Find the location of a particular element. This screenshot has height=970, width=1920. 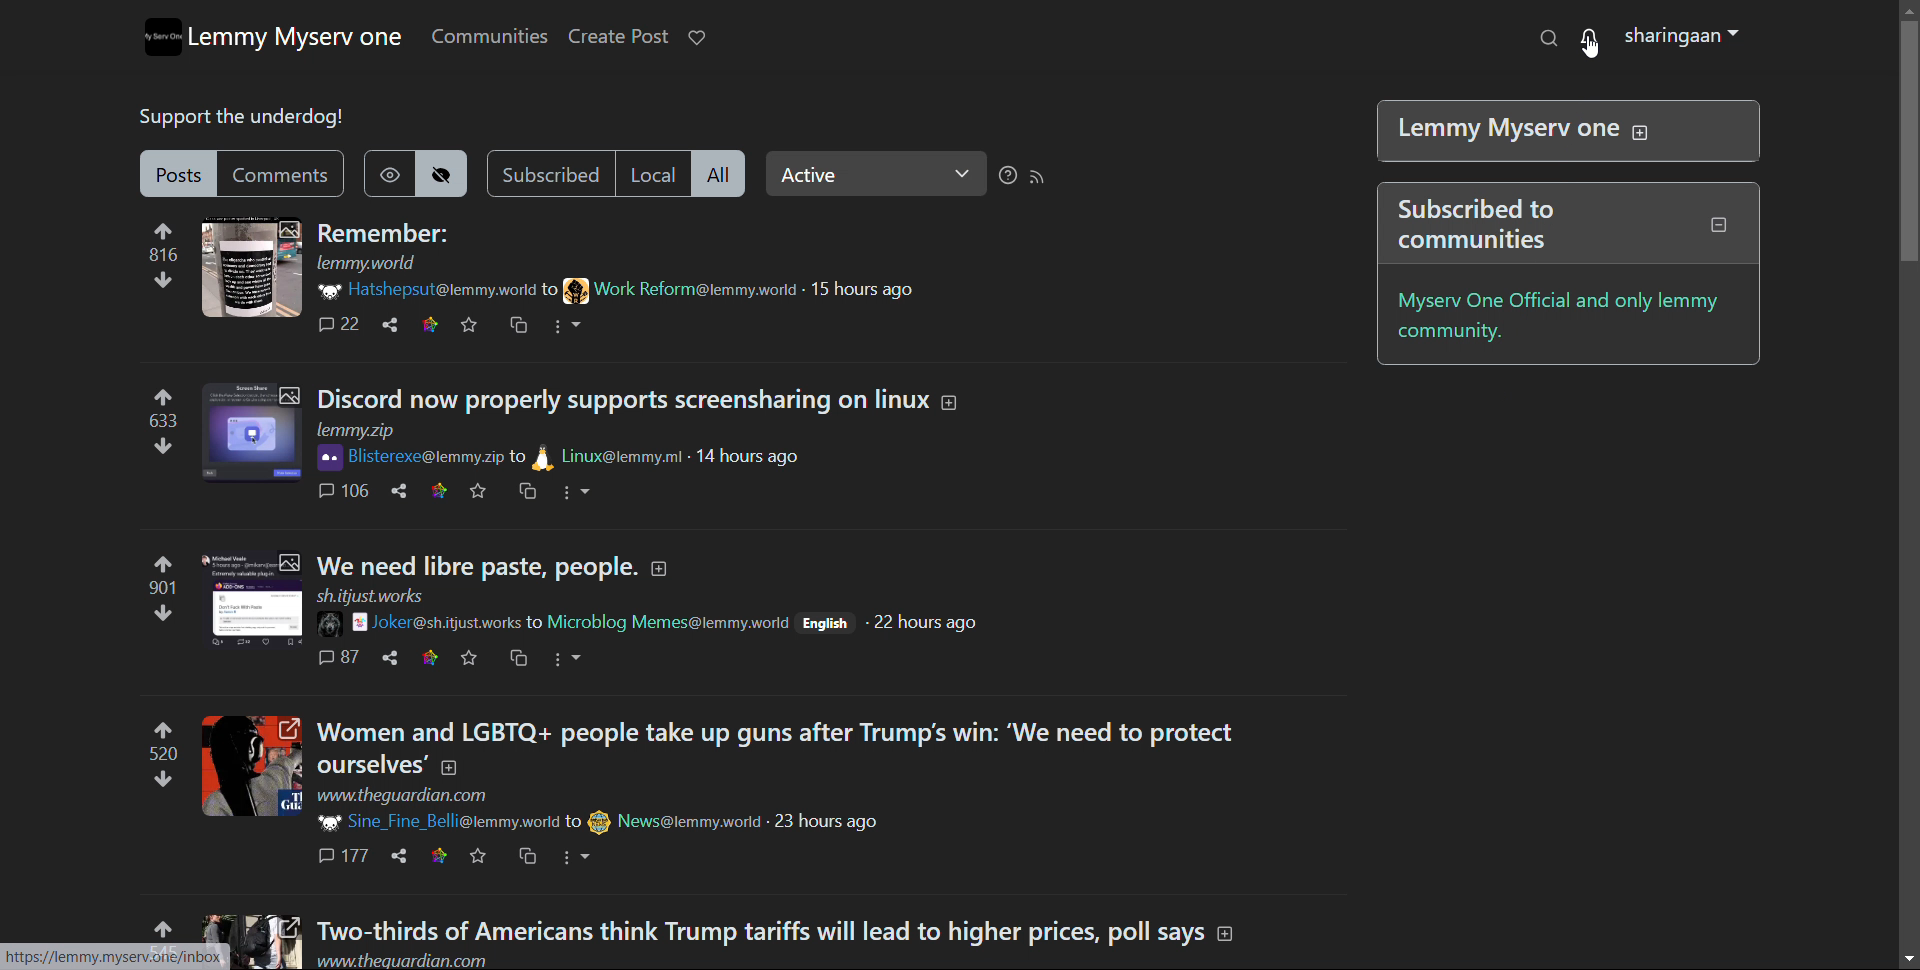

comments is located at coordinates (336, 325).